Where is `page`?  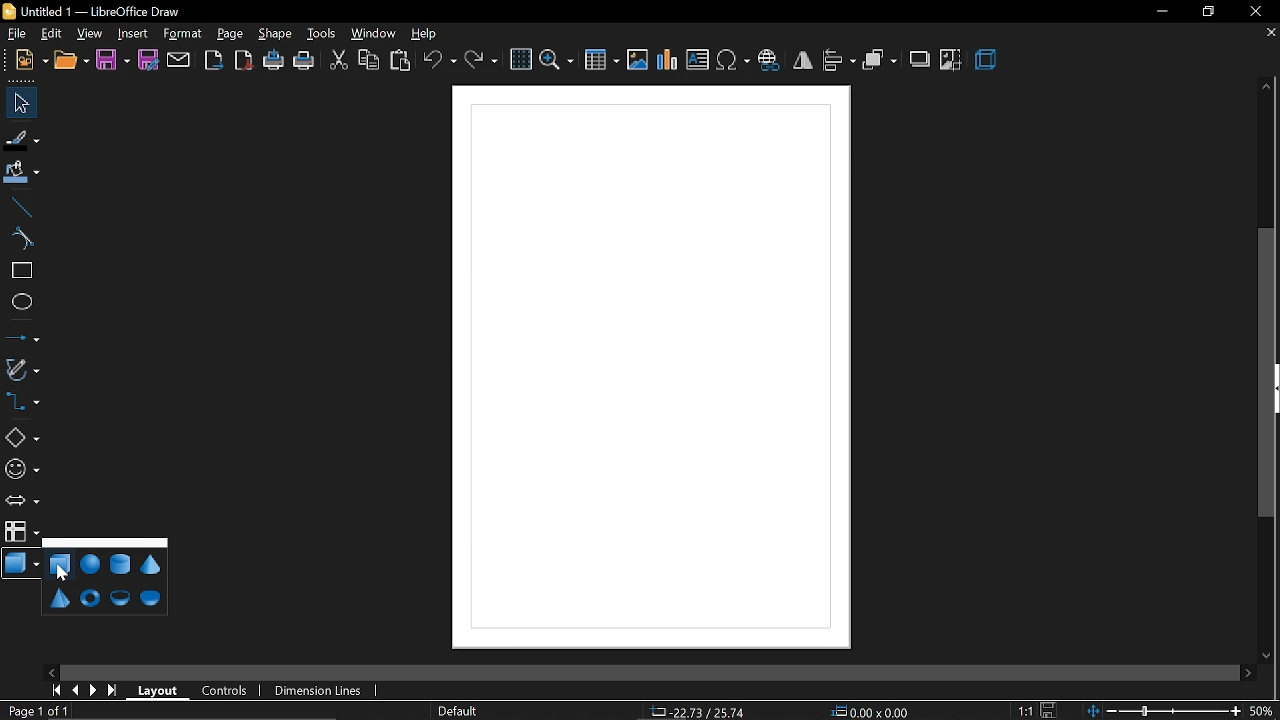
page is located at coordinates (232, 36).